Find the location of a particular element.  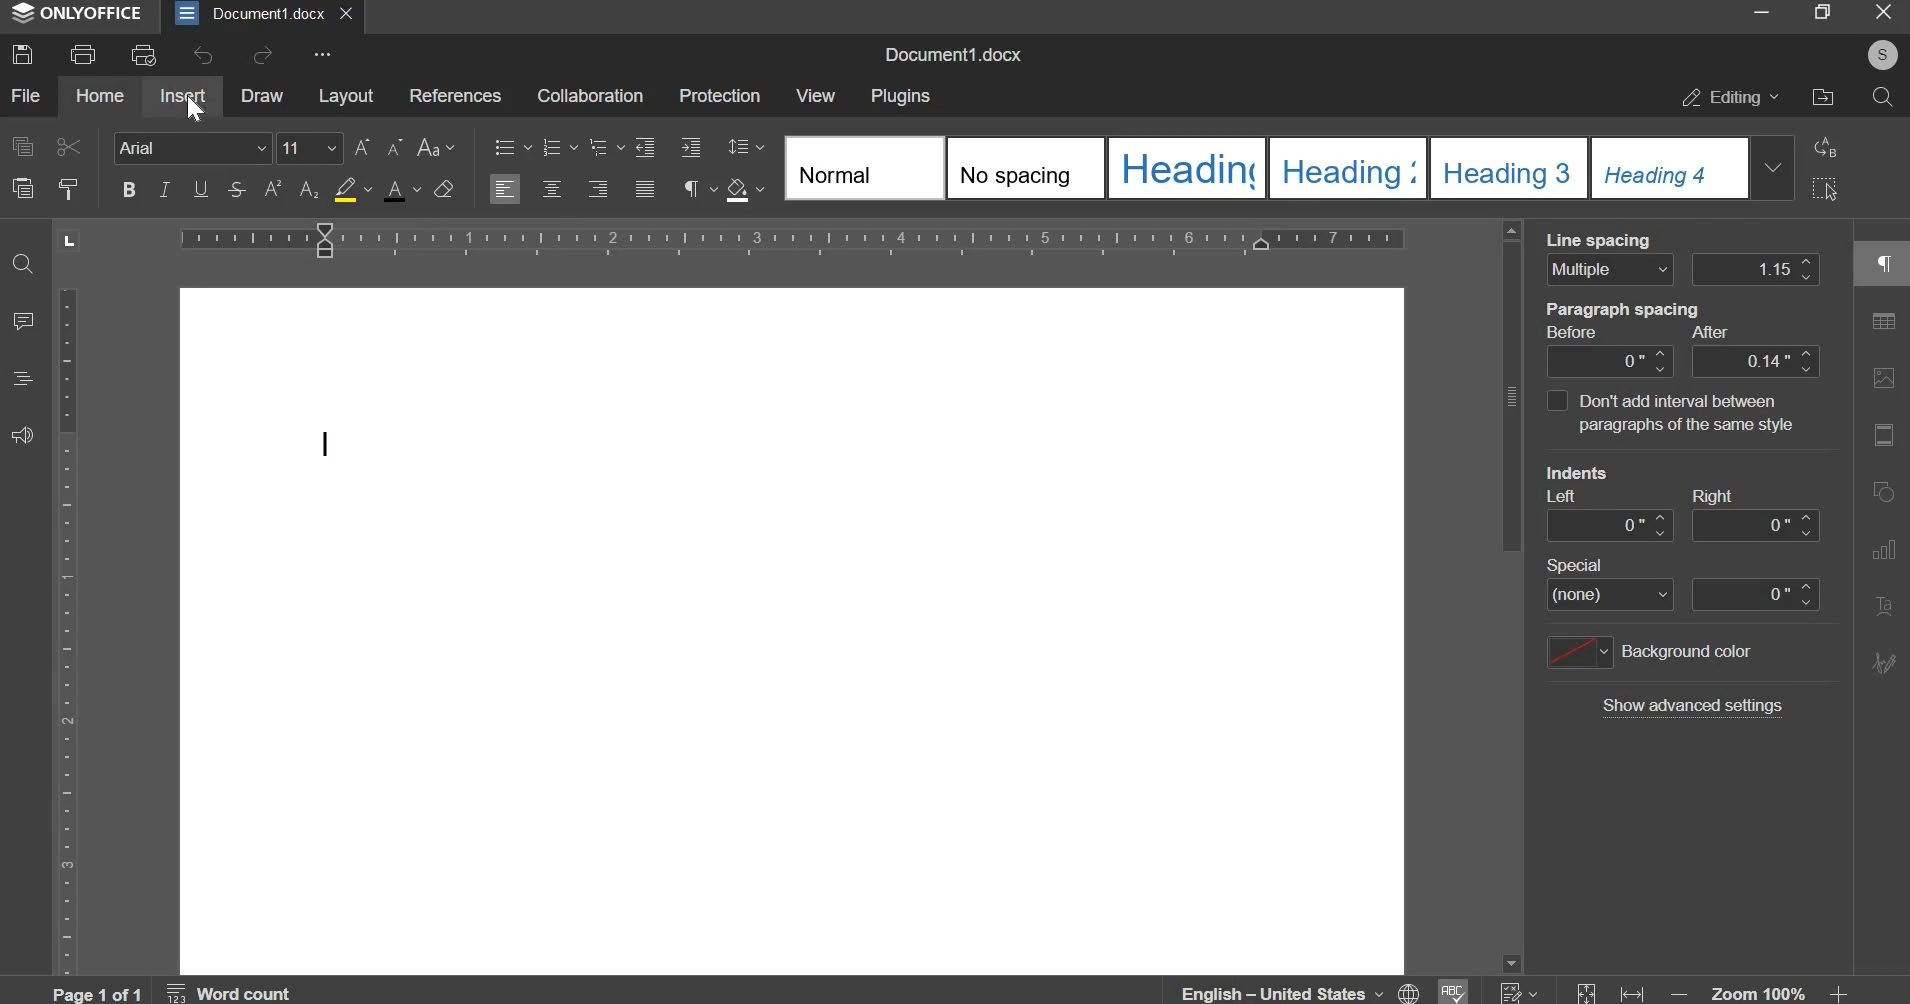

minimize is located at coordinates (1758, 13).